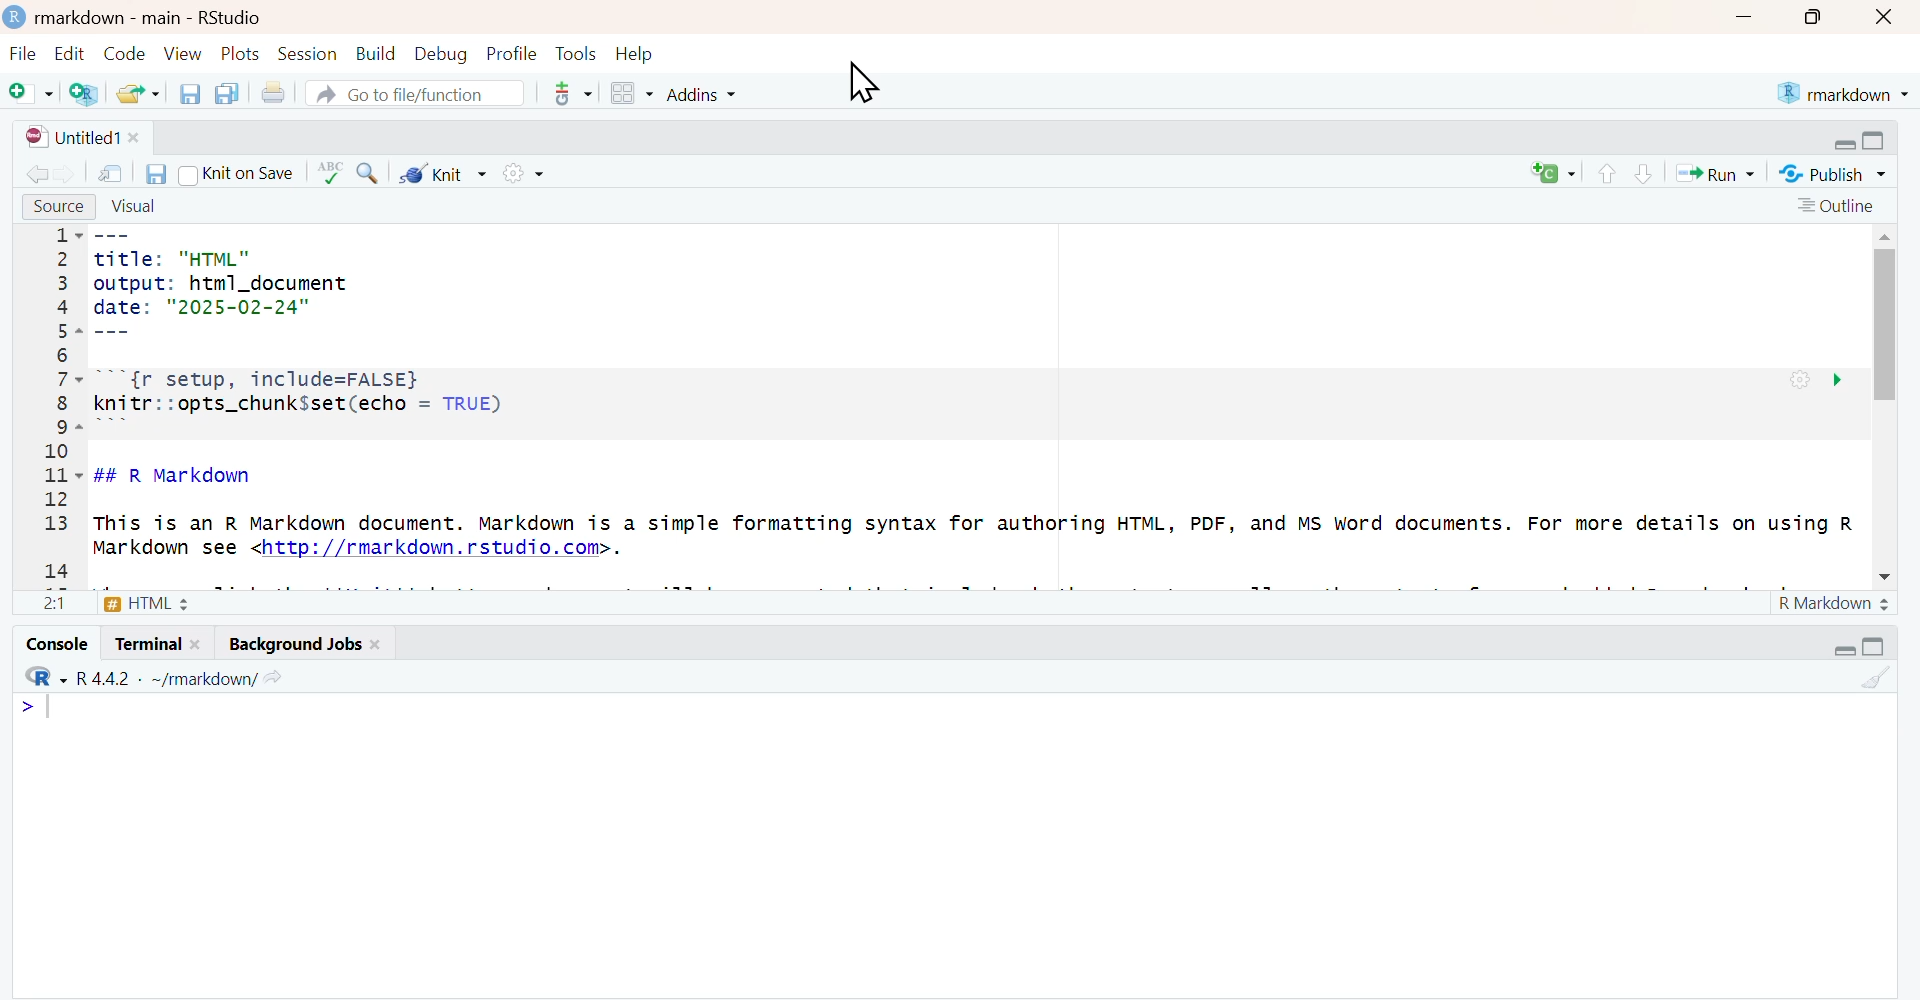 The width and height of the screenshot is (1920, 1000). Describe the element at coordinates (60, 207) in the screenshot. I see `Source` at that location.